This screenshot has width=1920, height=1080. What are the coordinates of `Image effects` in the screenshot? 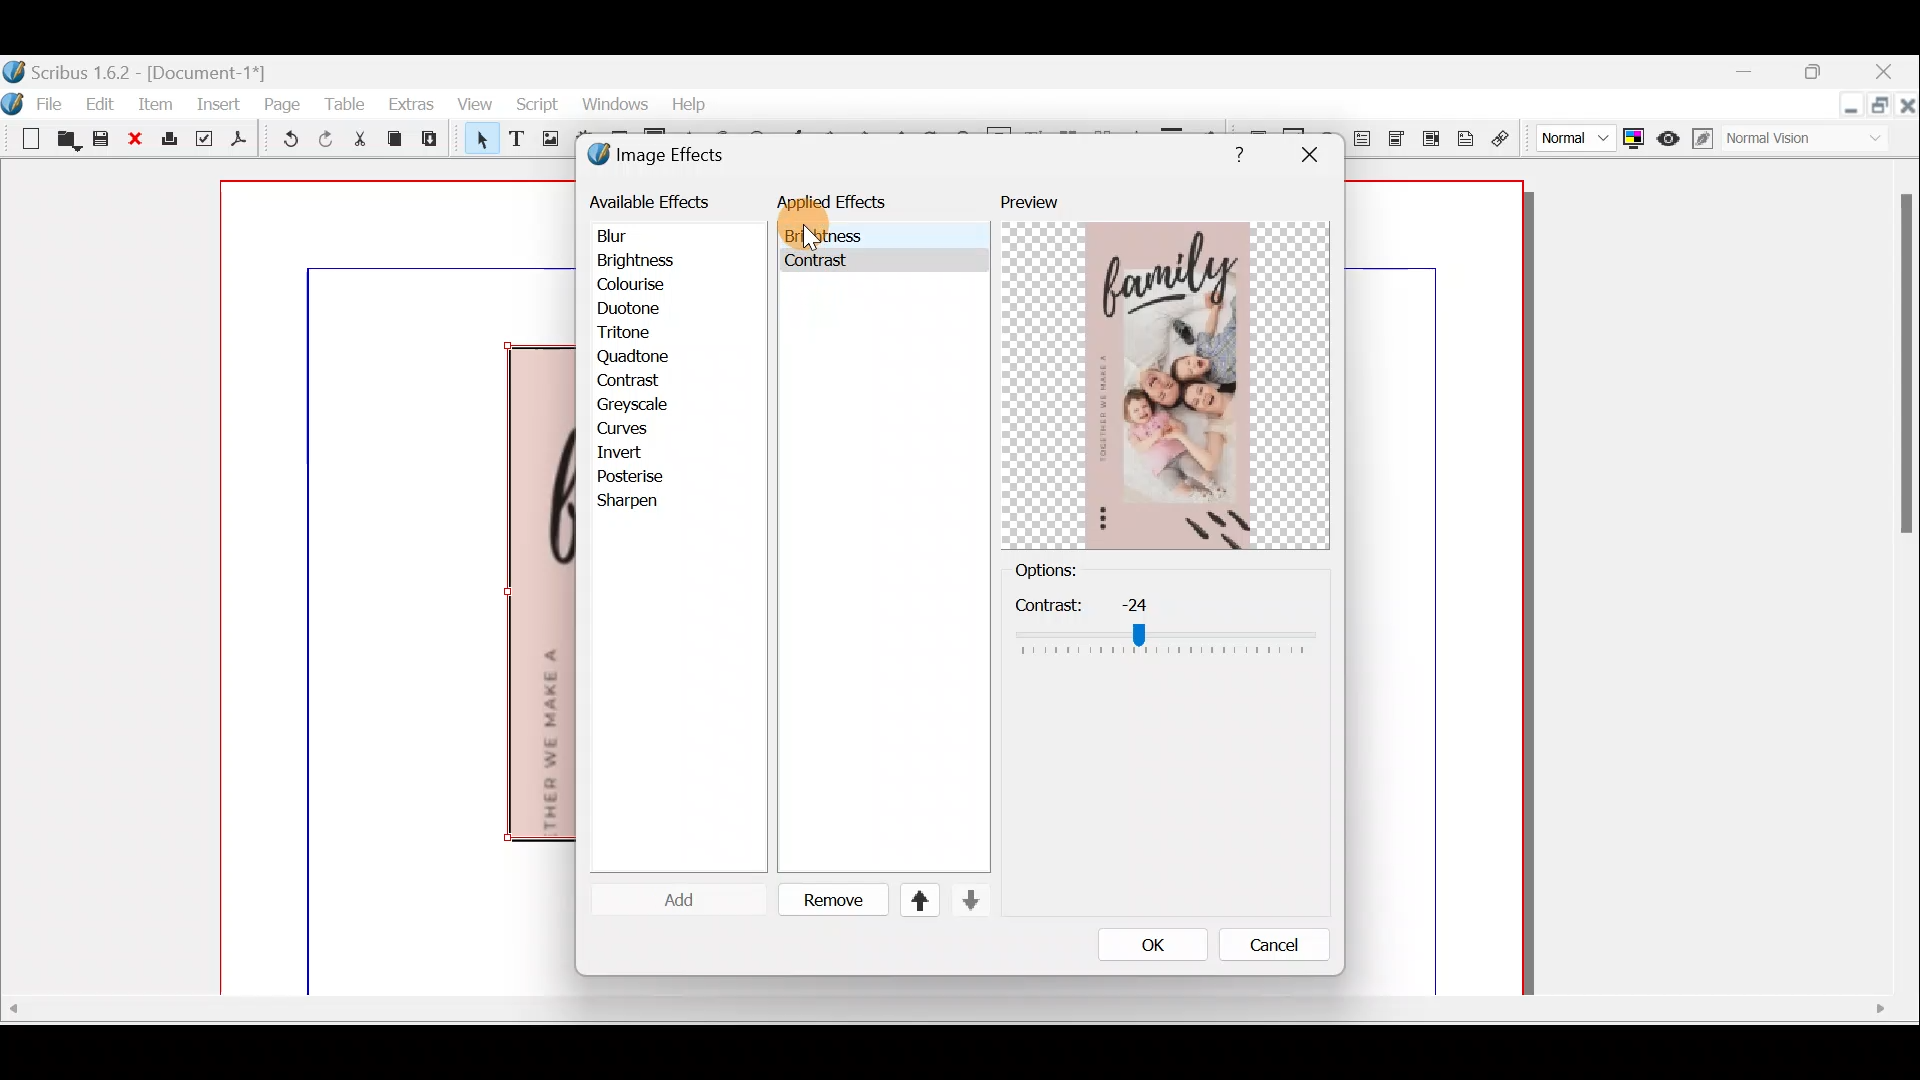 It's located at (668, 157).